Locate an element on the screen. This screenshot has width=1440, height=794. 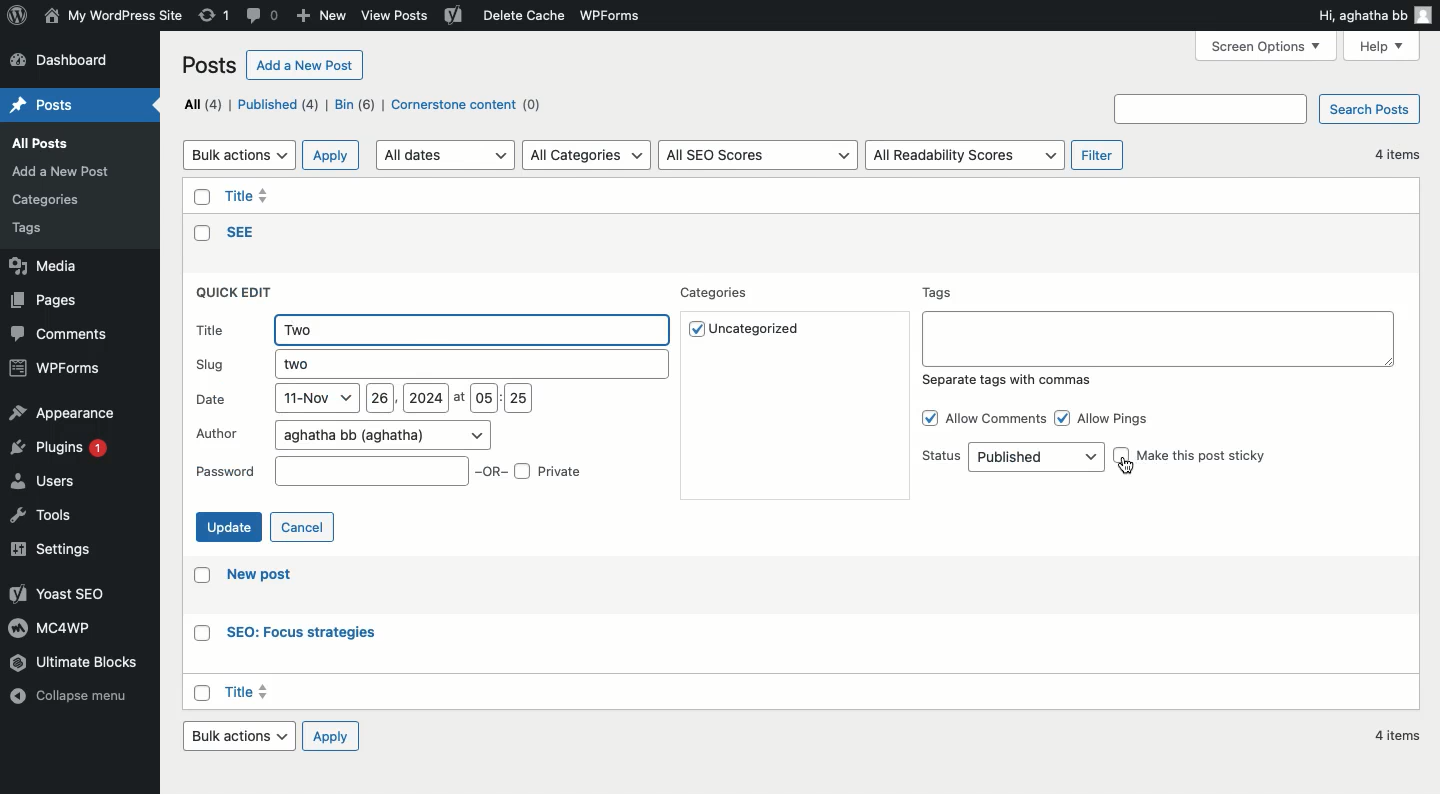
Help is located at coordinates (1384, 45).